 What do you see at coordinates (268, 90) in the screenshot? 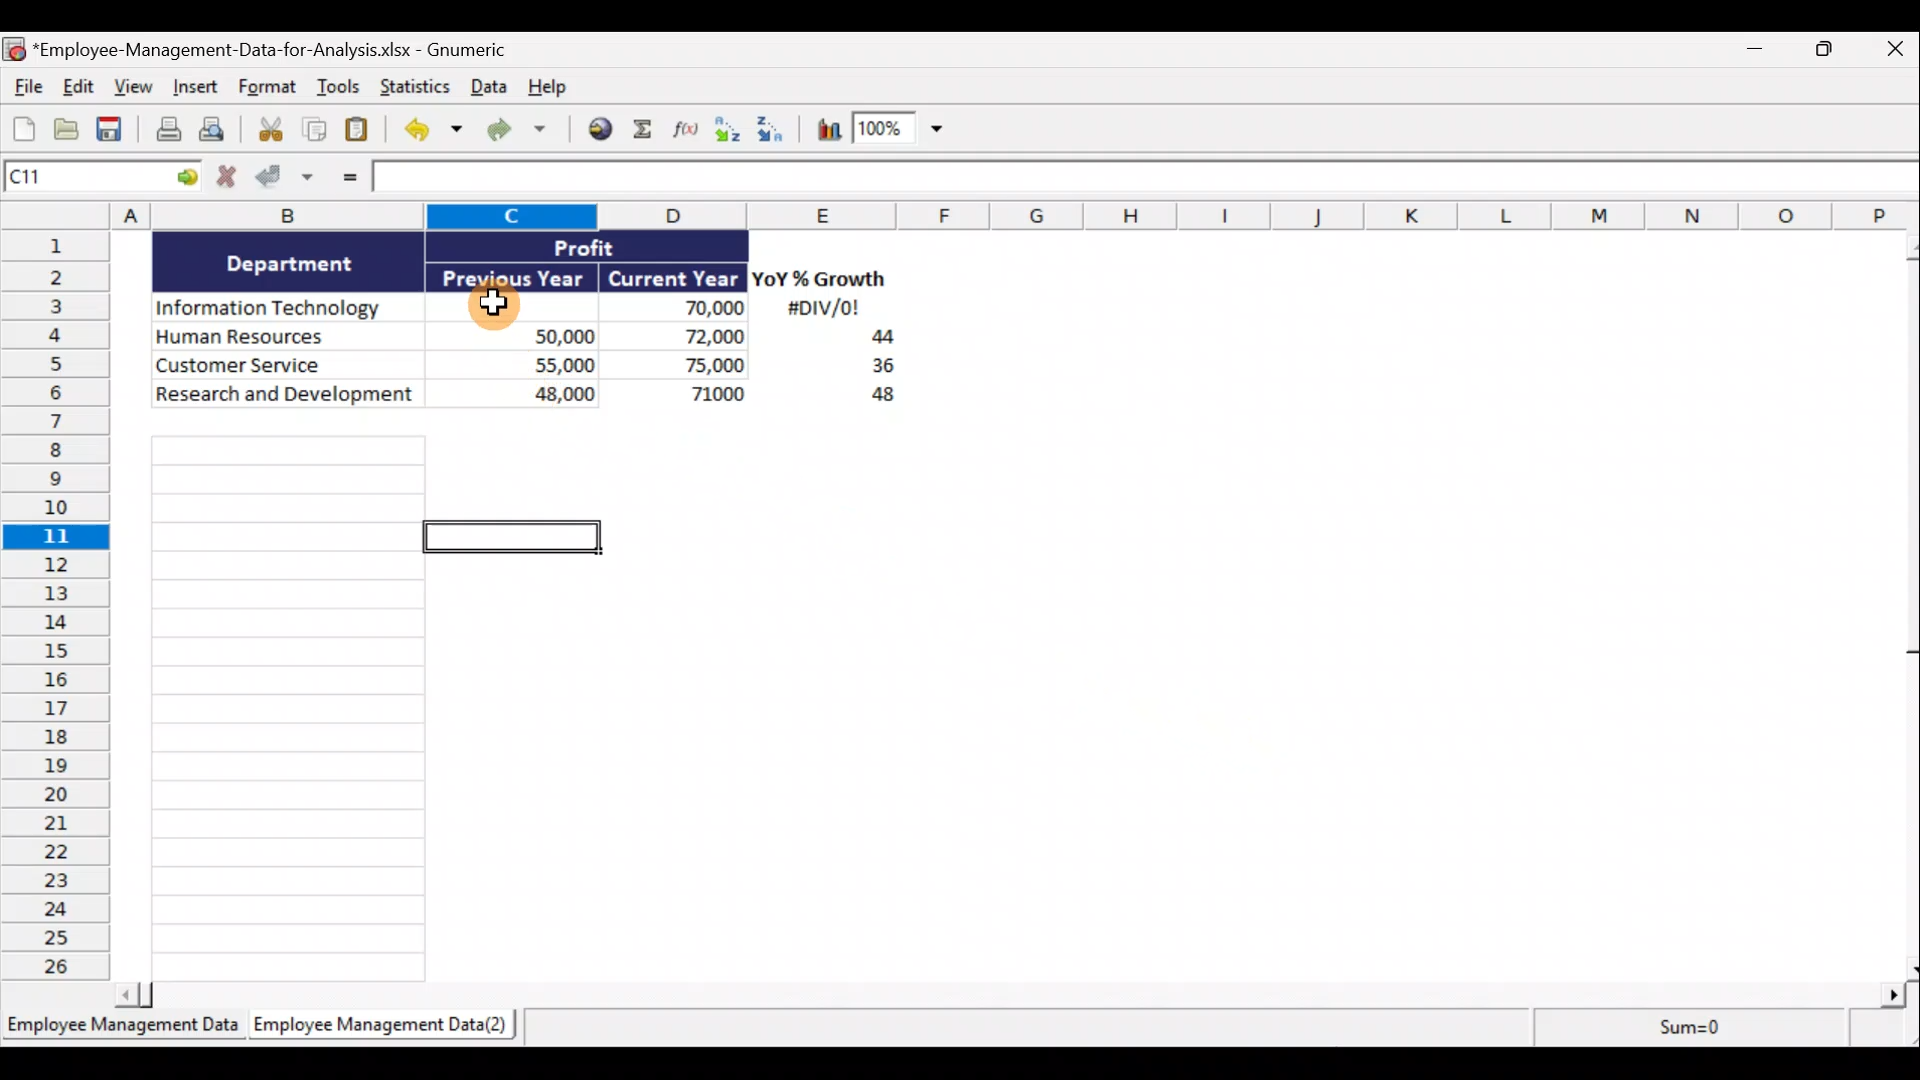
I see `Format` at bounding box center [268, 90].